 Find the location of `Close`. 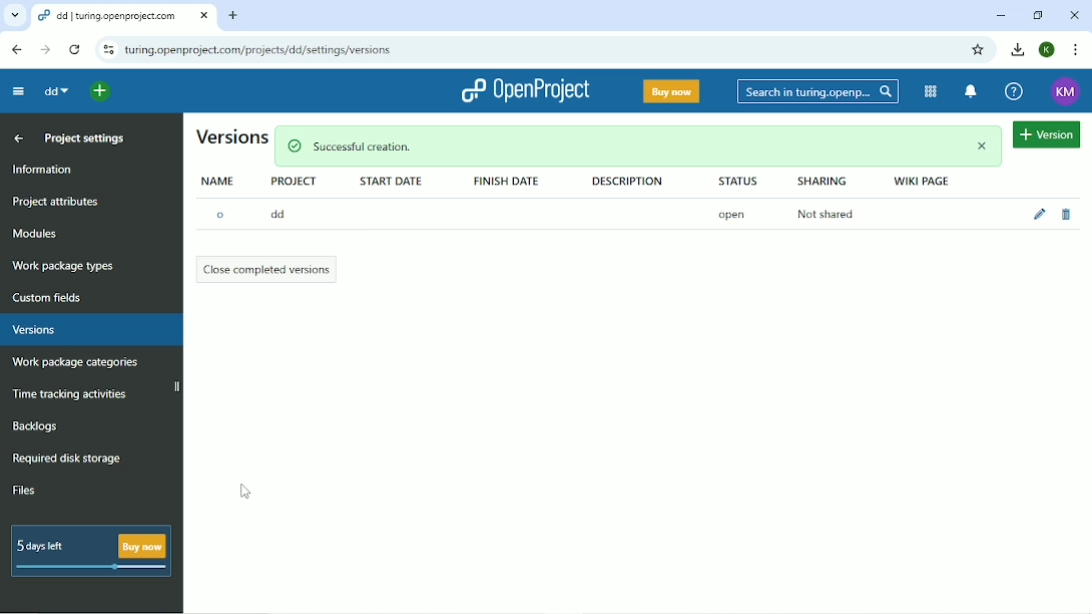

Close is located at coordinates (1074, 15).